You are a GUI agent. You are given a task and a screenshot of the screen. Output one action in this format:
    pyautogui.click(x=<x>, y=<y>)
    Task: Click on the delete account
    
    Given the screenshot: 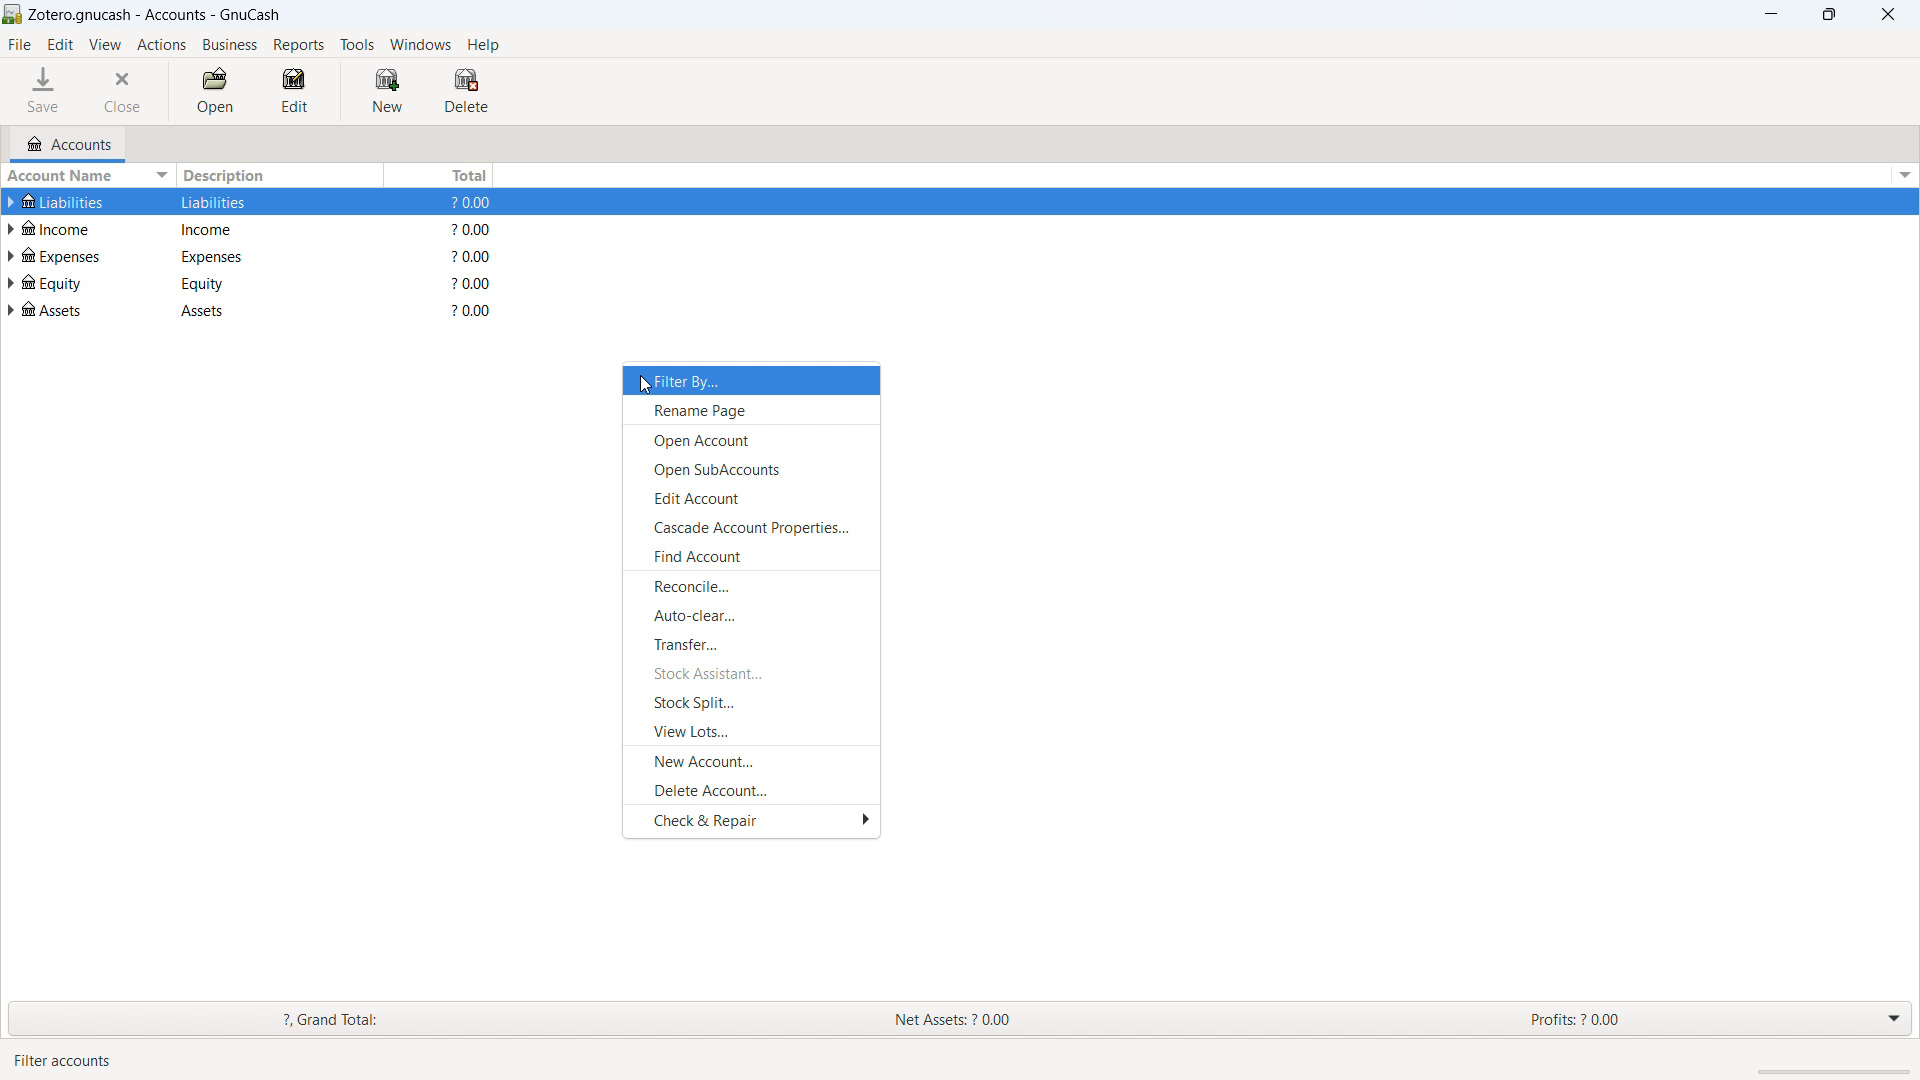 What is the action you would take?
    pyautogui.click(x=752, y=789)
    